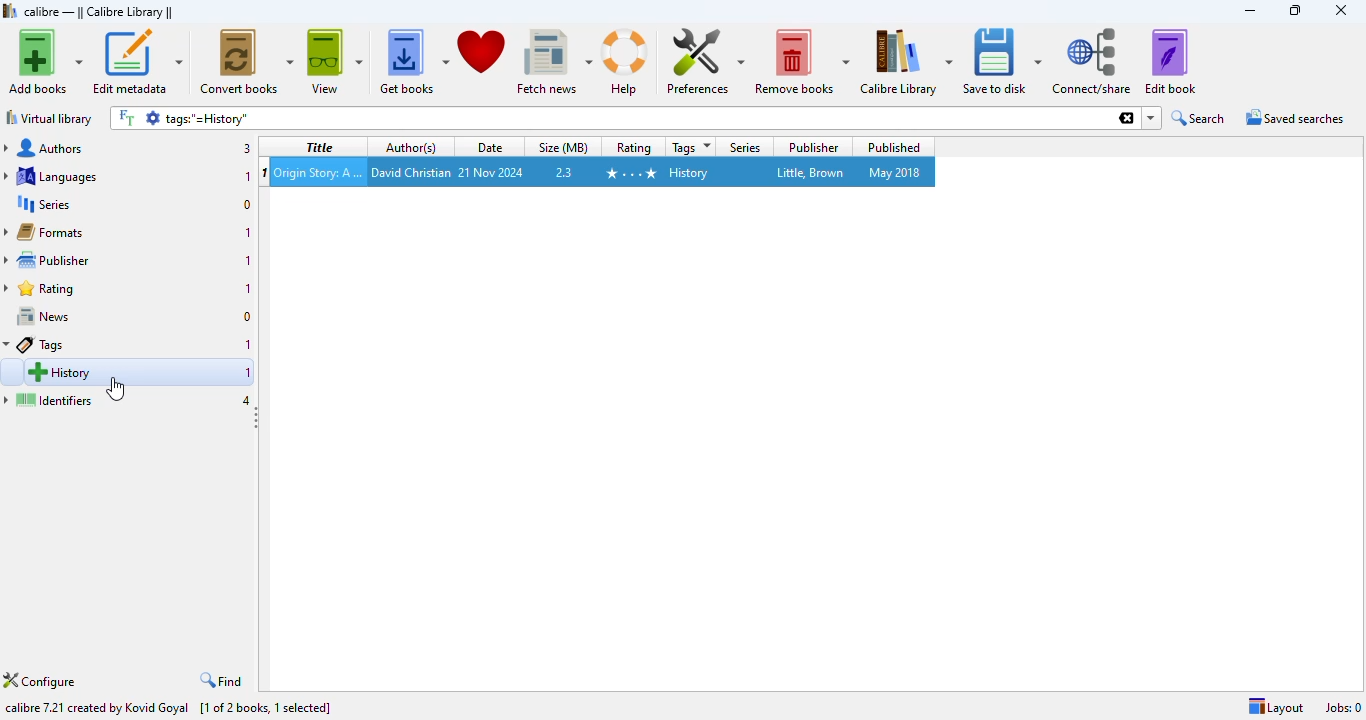 This screenshot has width=1366, height=720. Describe the element at coordinates (335, 61) in the screenshot. I see `view` at that location.